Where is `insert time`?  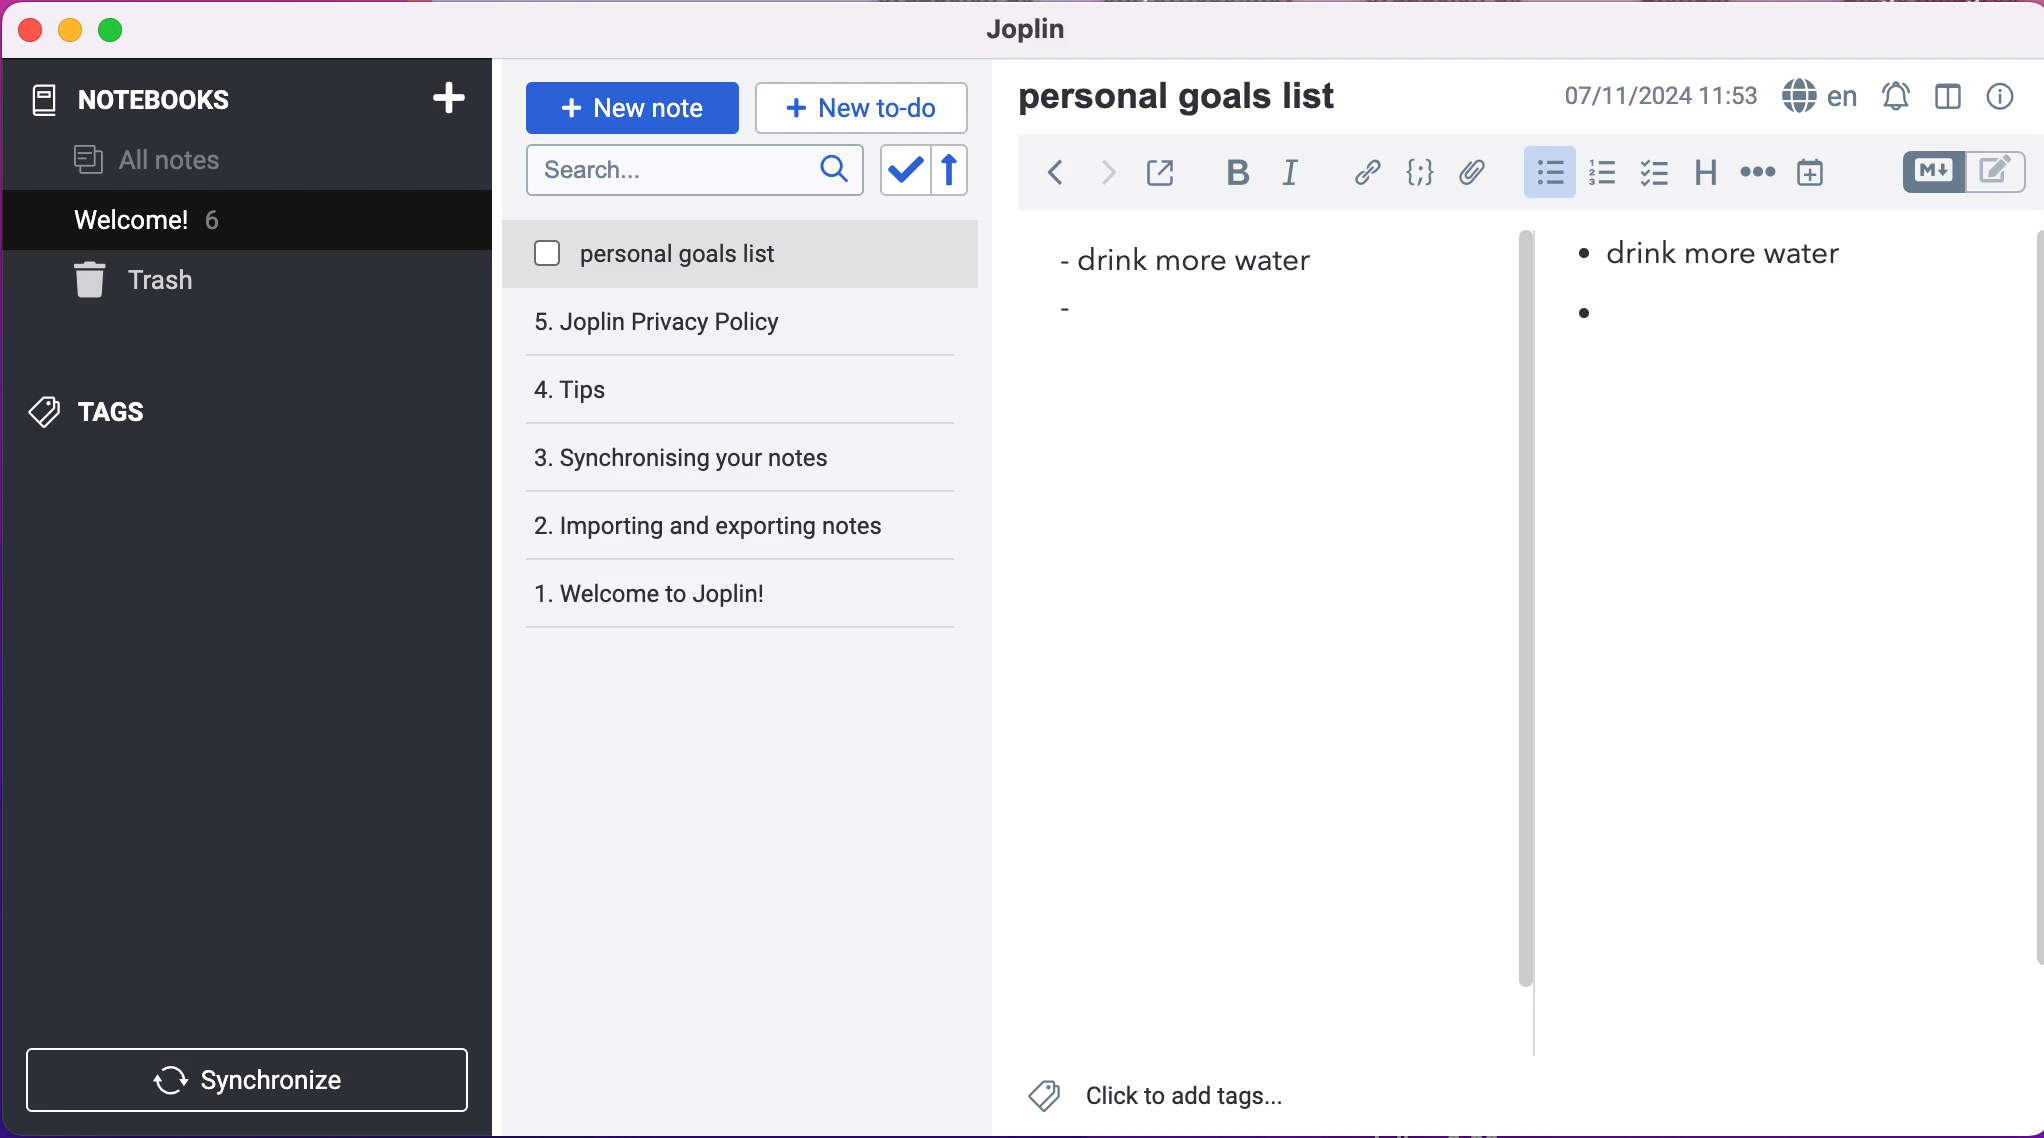
insert time is located at coordinates (1818, 176).